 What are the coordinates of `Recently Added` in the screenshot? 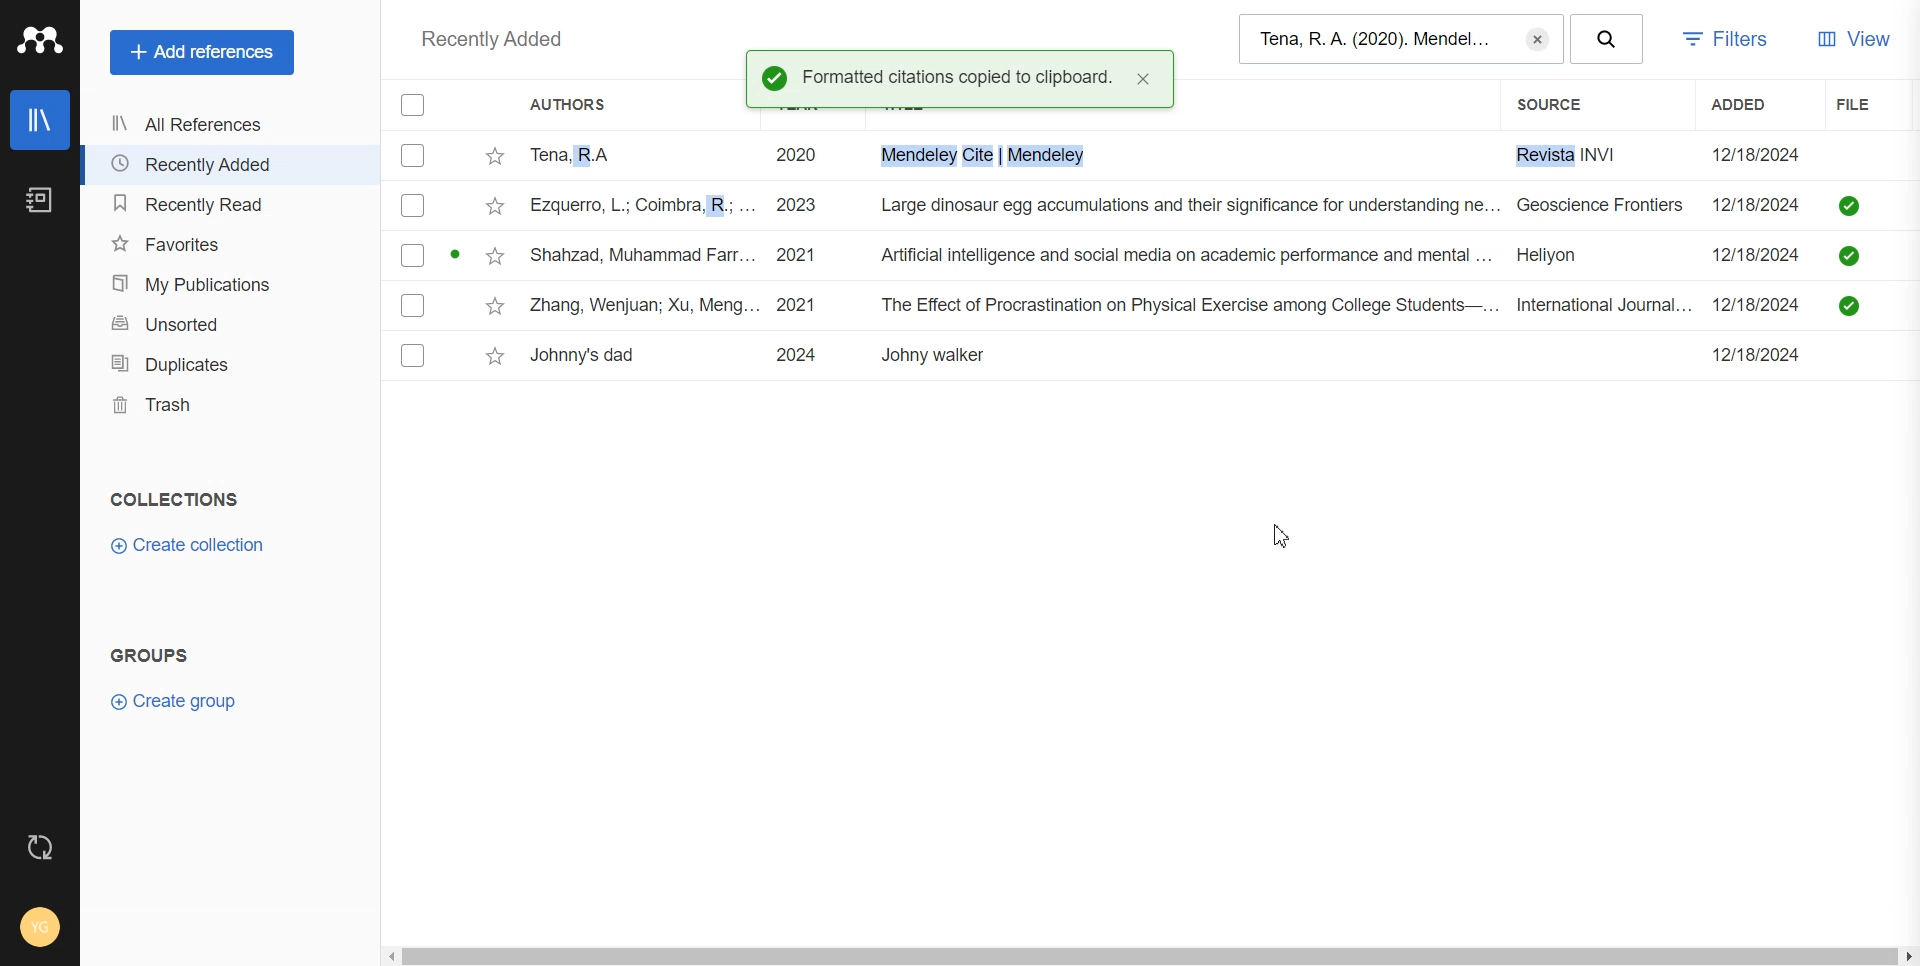 It's located at (225, 164).